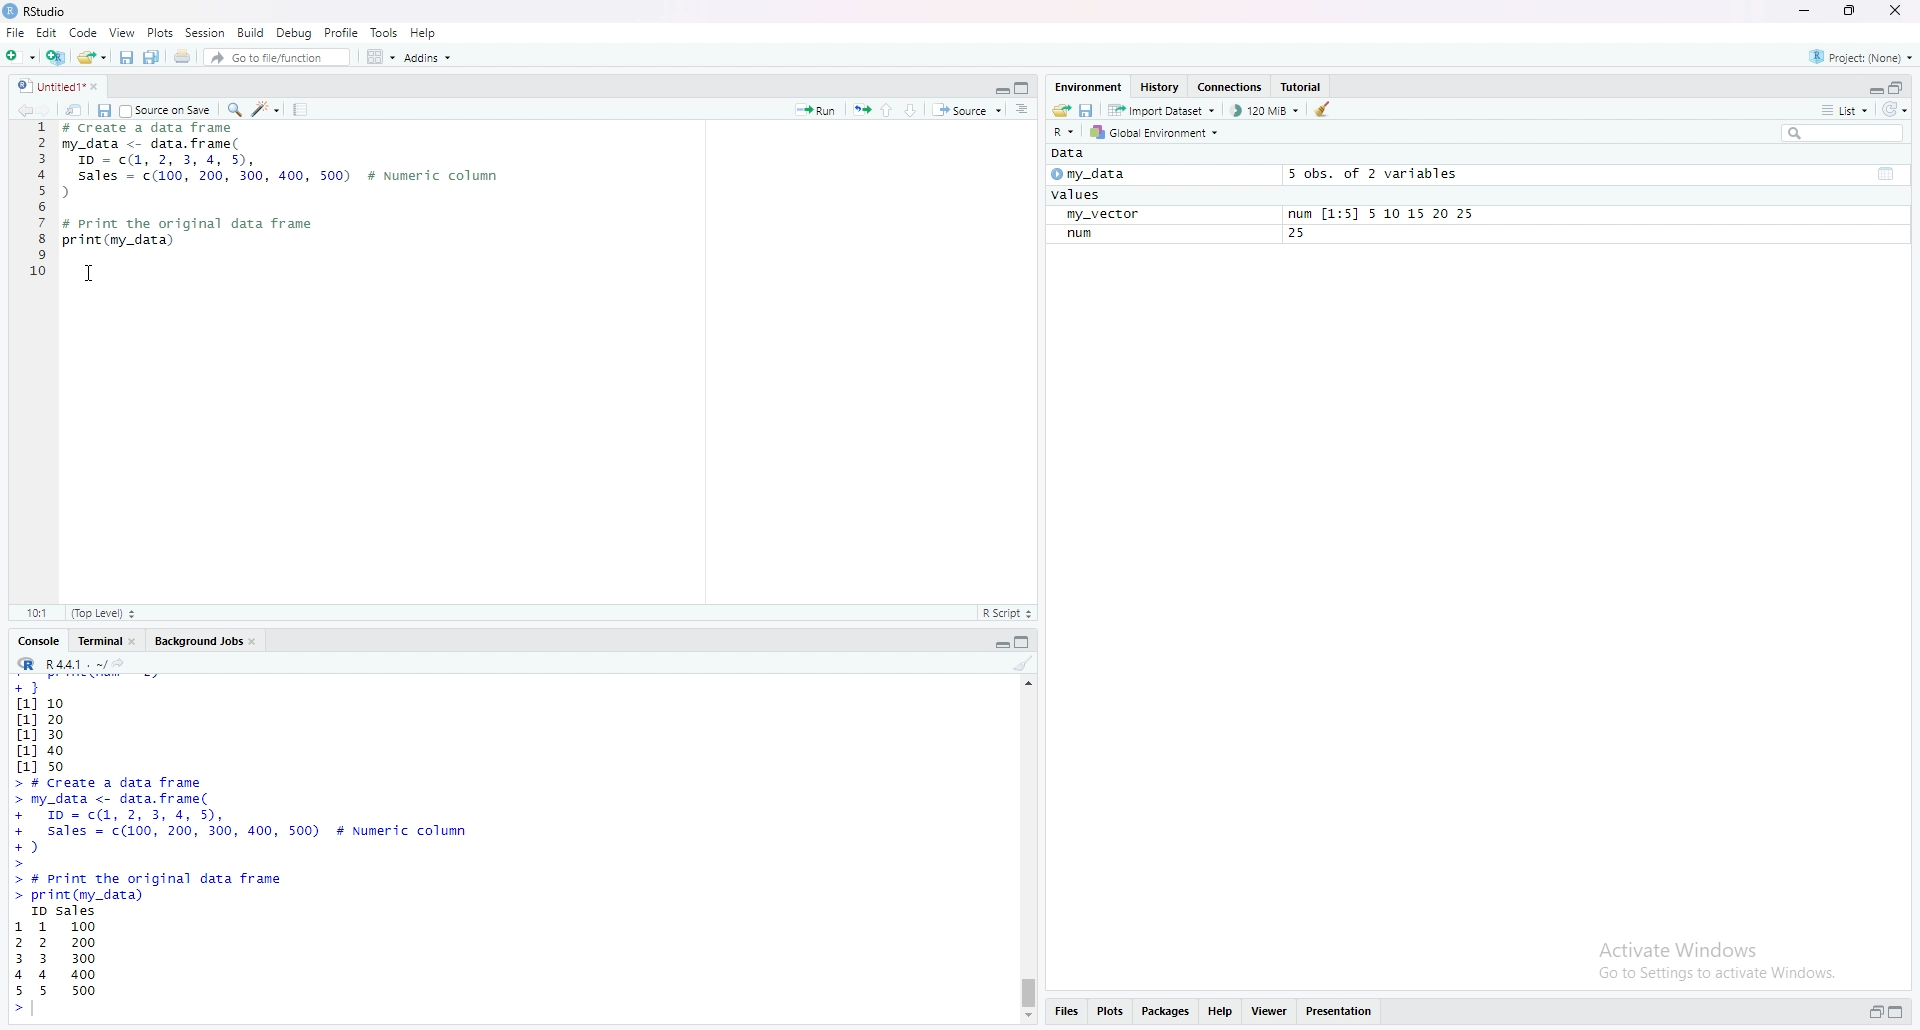  Describe the element at coordinates (1343, 1015) in the screenshot. I see `presentation` at that location.